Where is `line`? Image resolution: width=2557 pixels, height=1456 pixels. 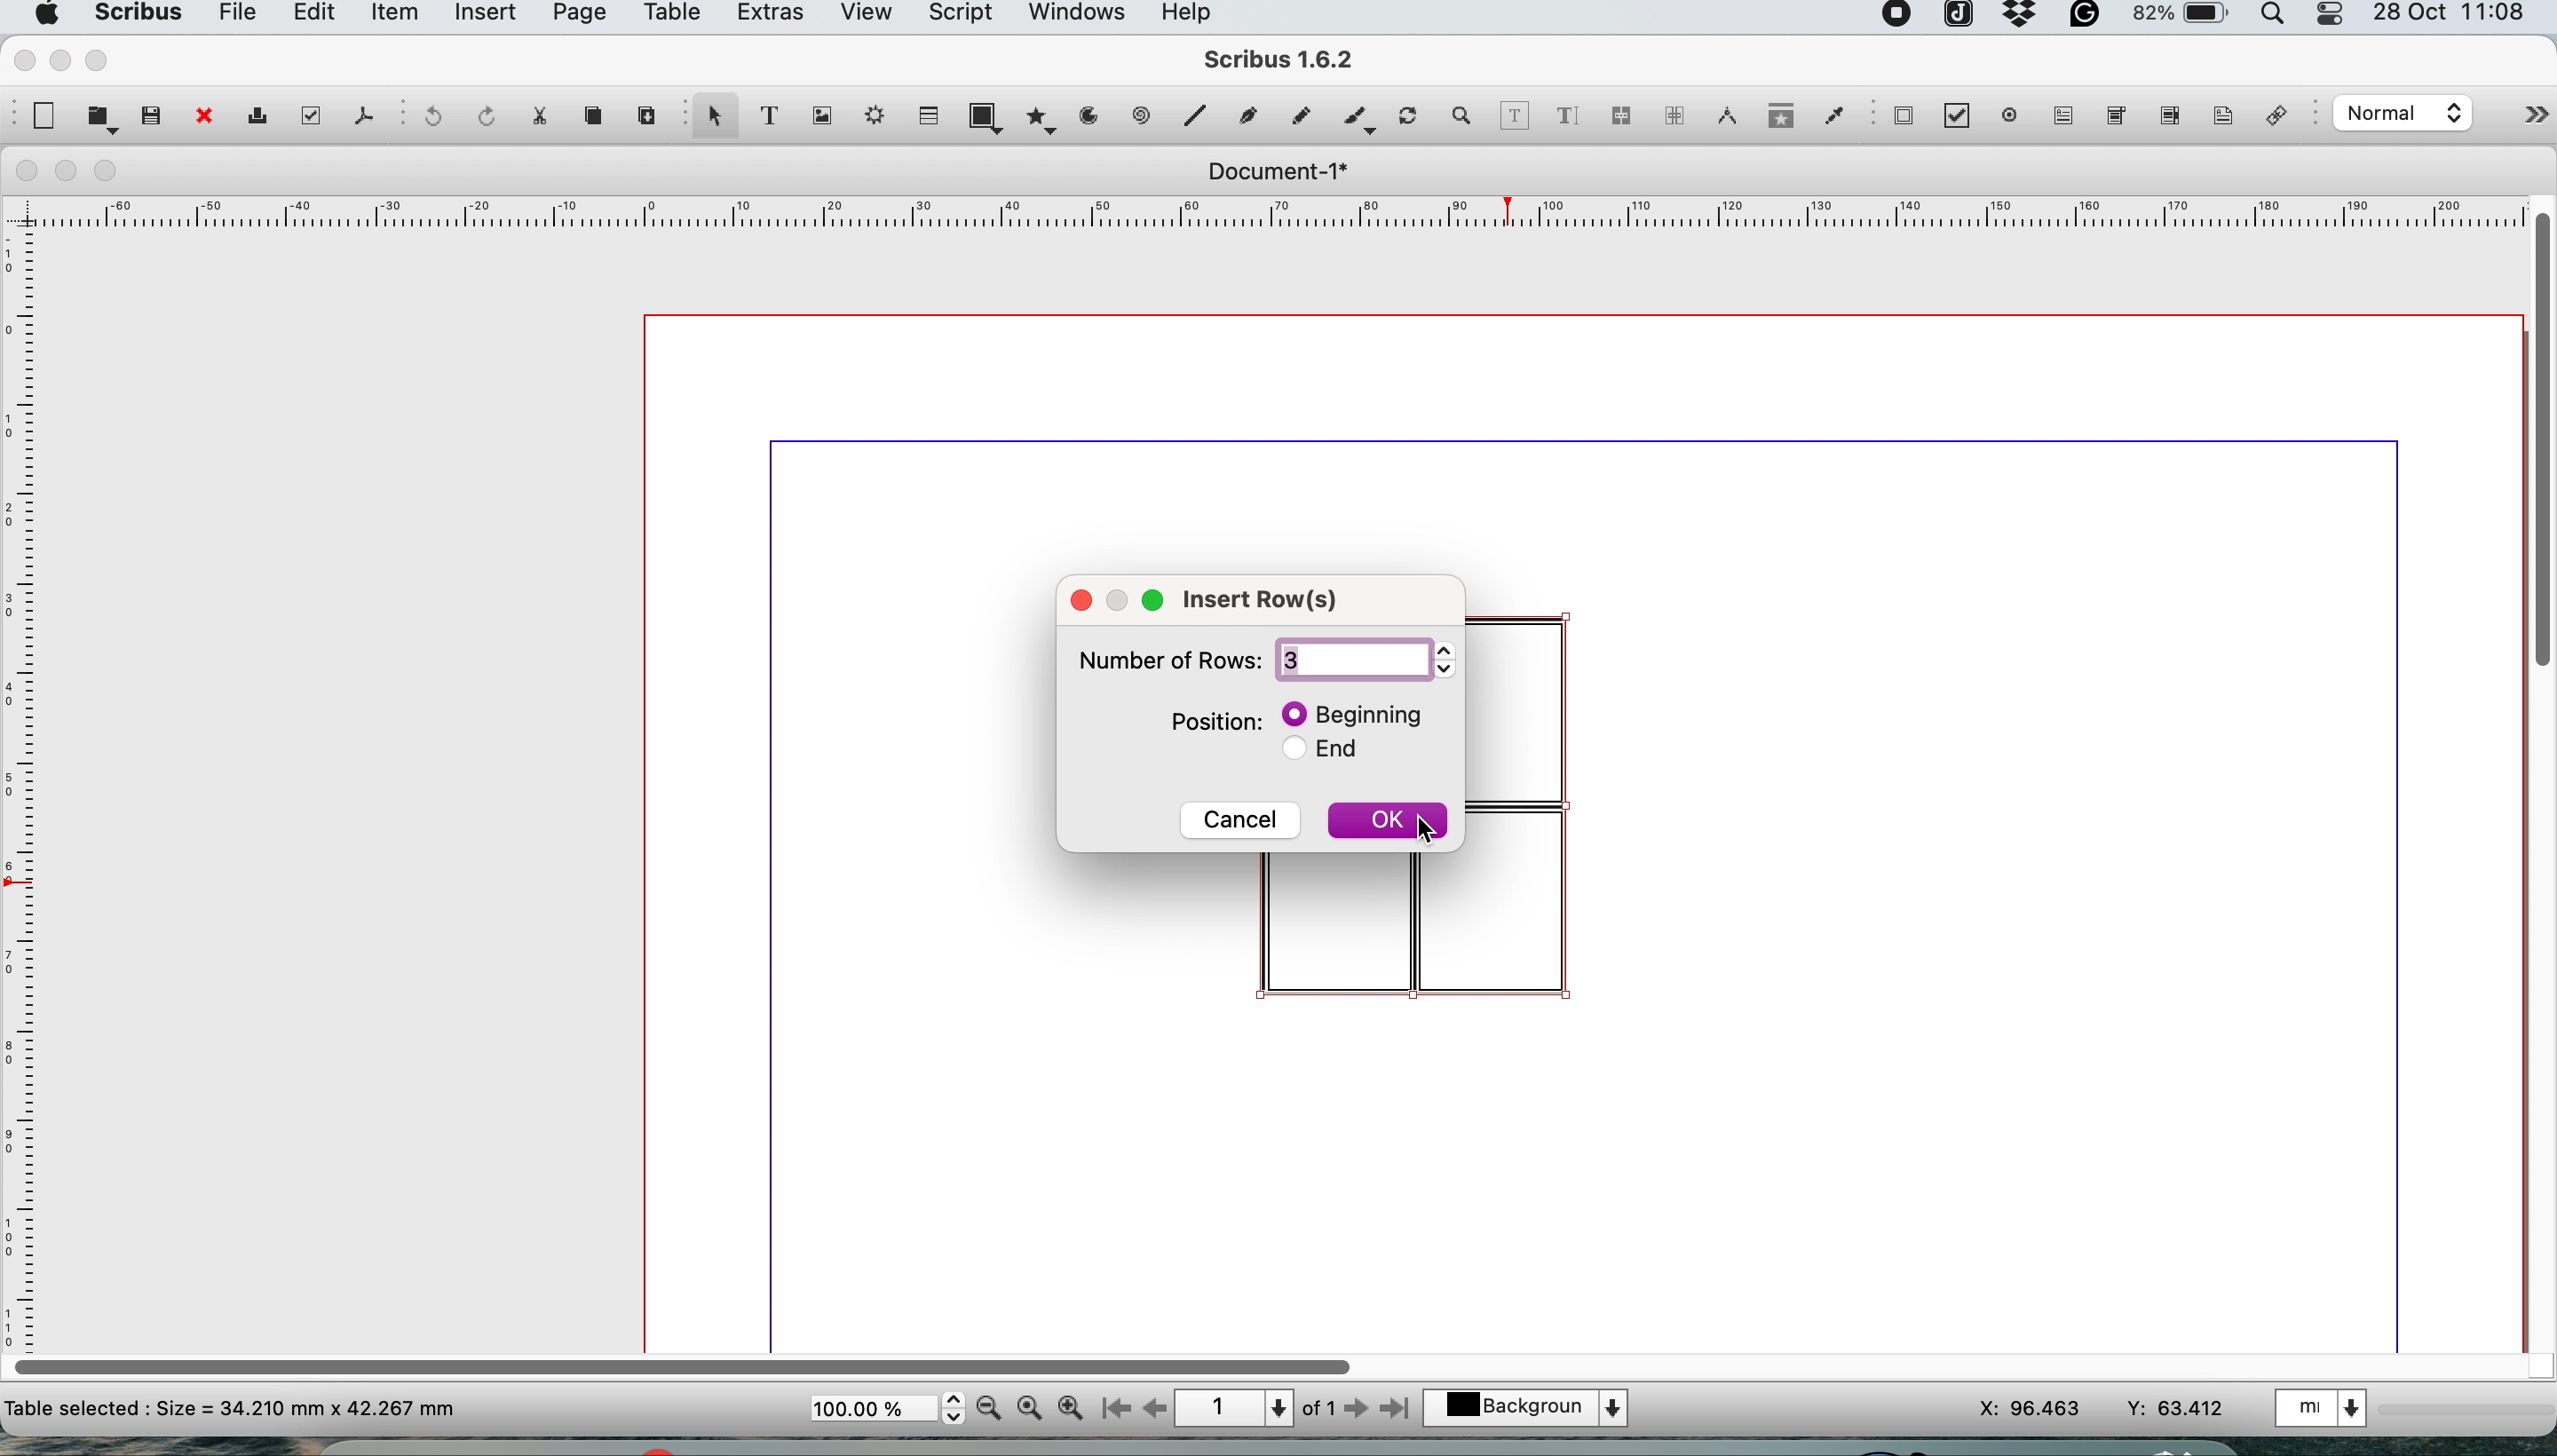 line is located at coordinates (1192, 115).